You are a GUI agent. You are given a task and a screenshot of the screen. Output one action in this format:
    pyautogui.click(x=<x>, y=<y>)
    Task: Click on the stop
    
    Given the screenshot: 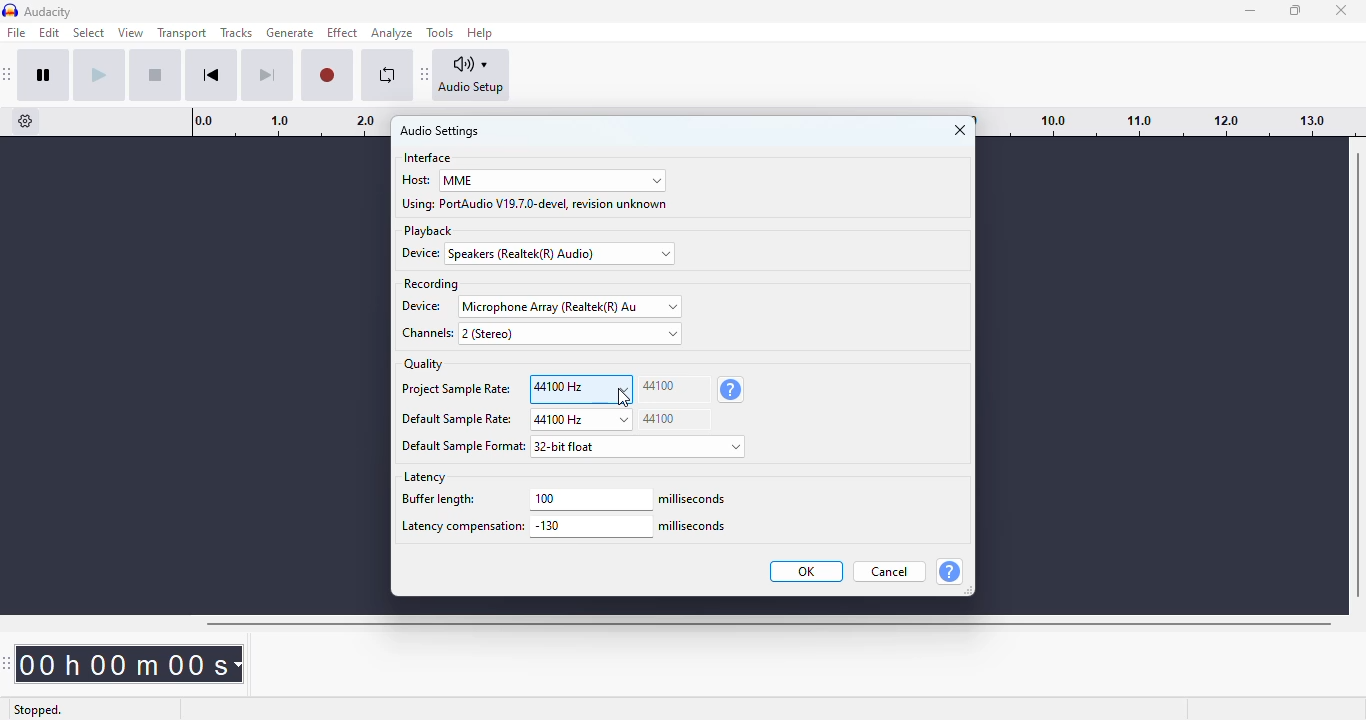 What is the action you would take?
    pyautogui.click(x=155, y=75)
    